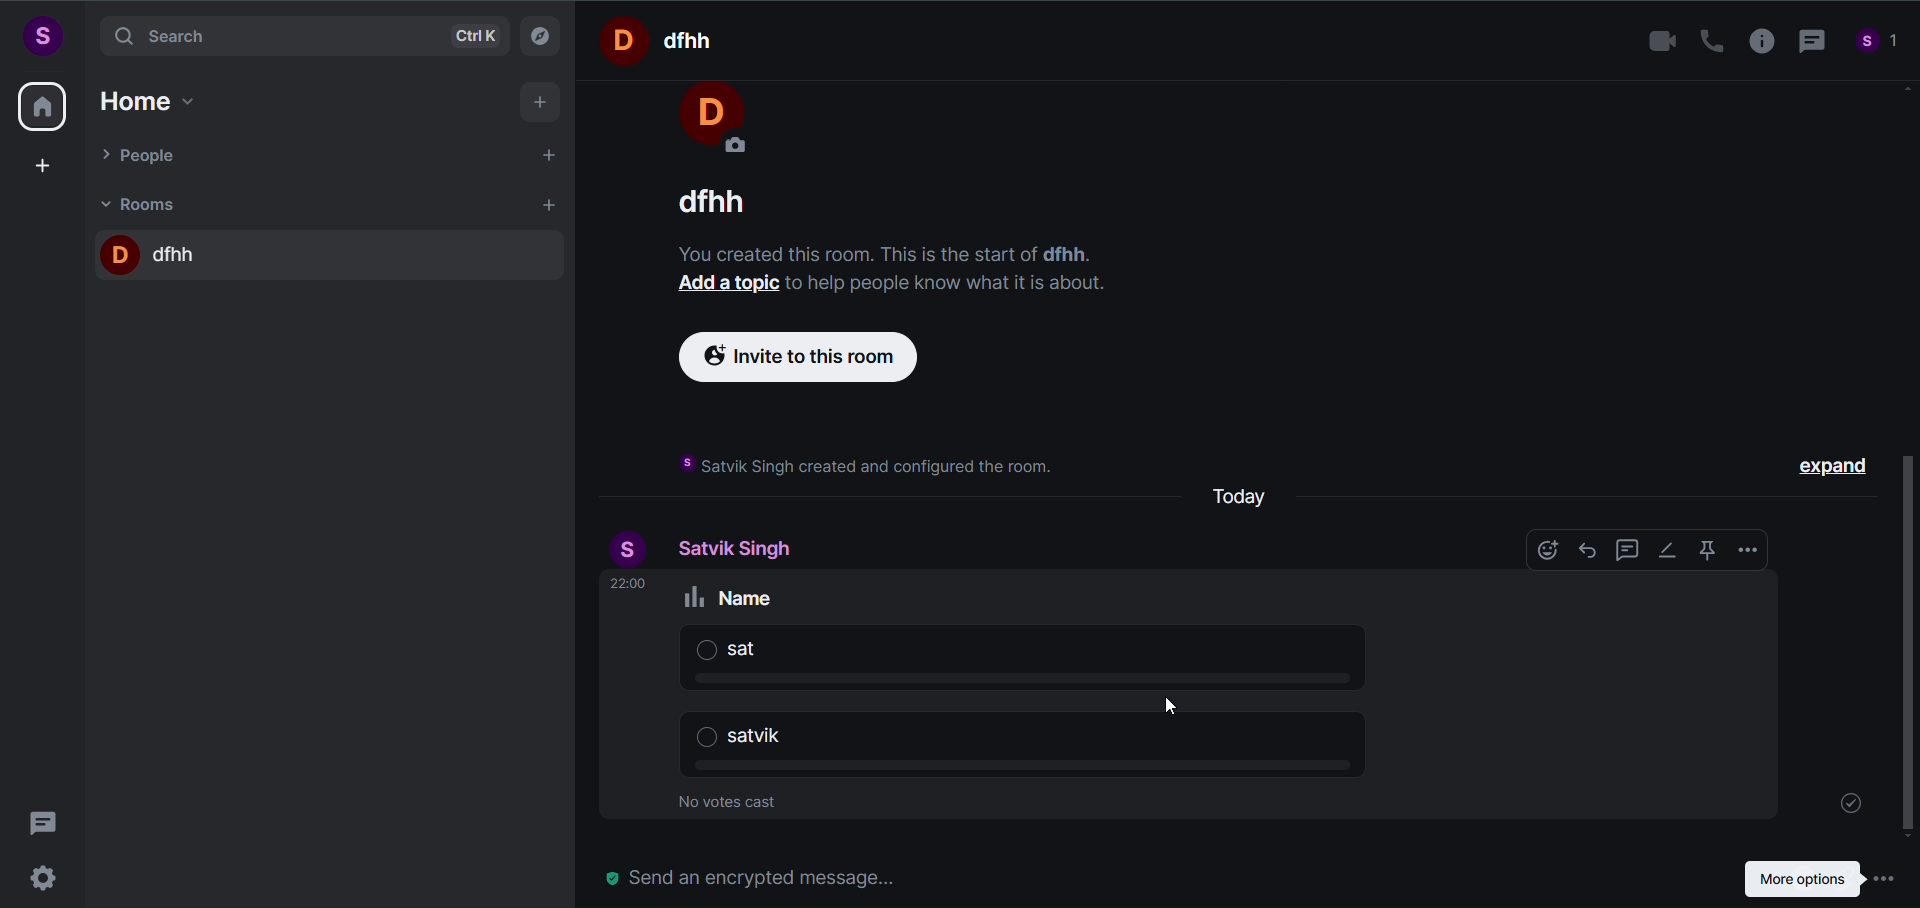 This screenshot has height=908, width=1920. I want to click on today, so click(1243, 491).